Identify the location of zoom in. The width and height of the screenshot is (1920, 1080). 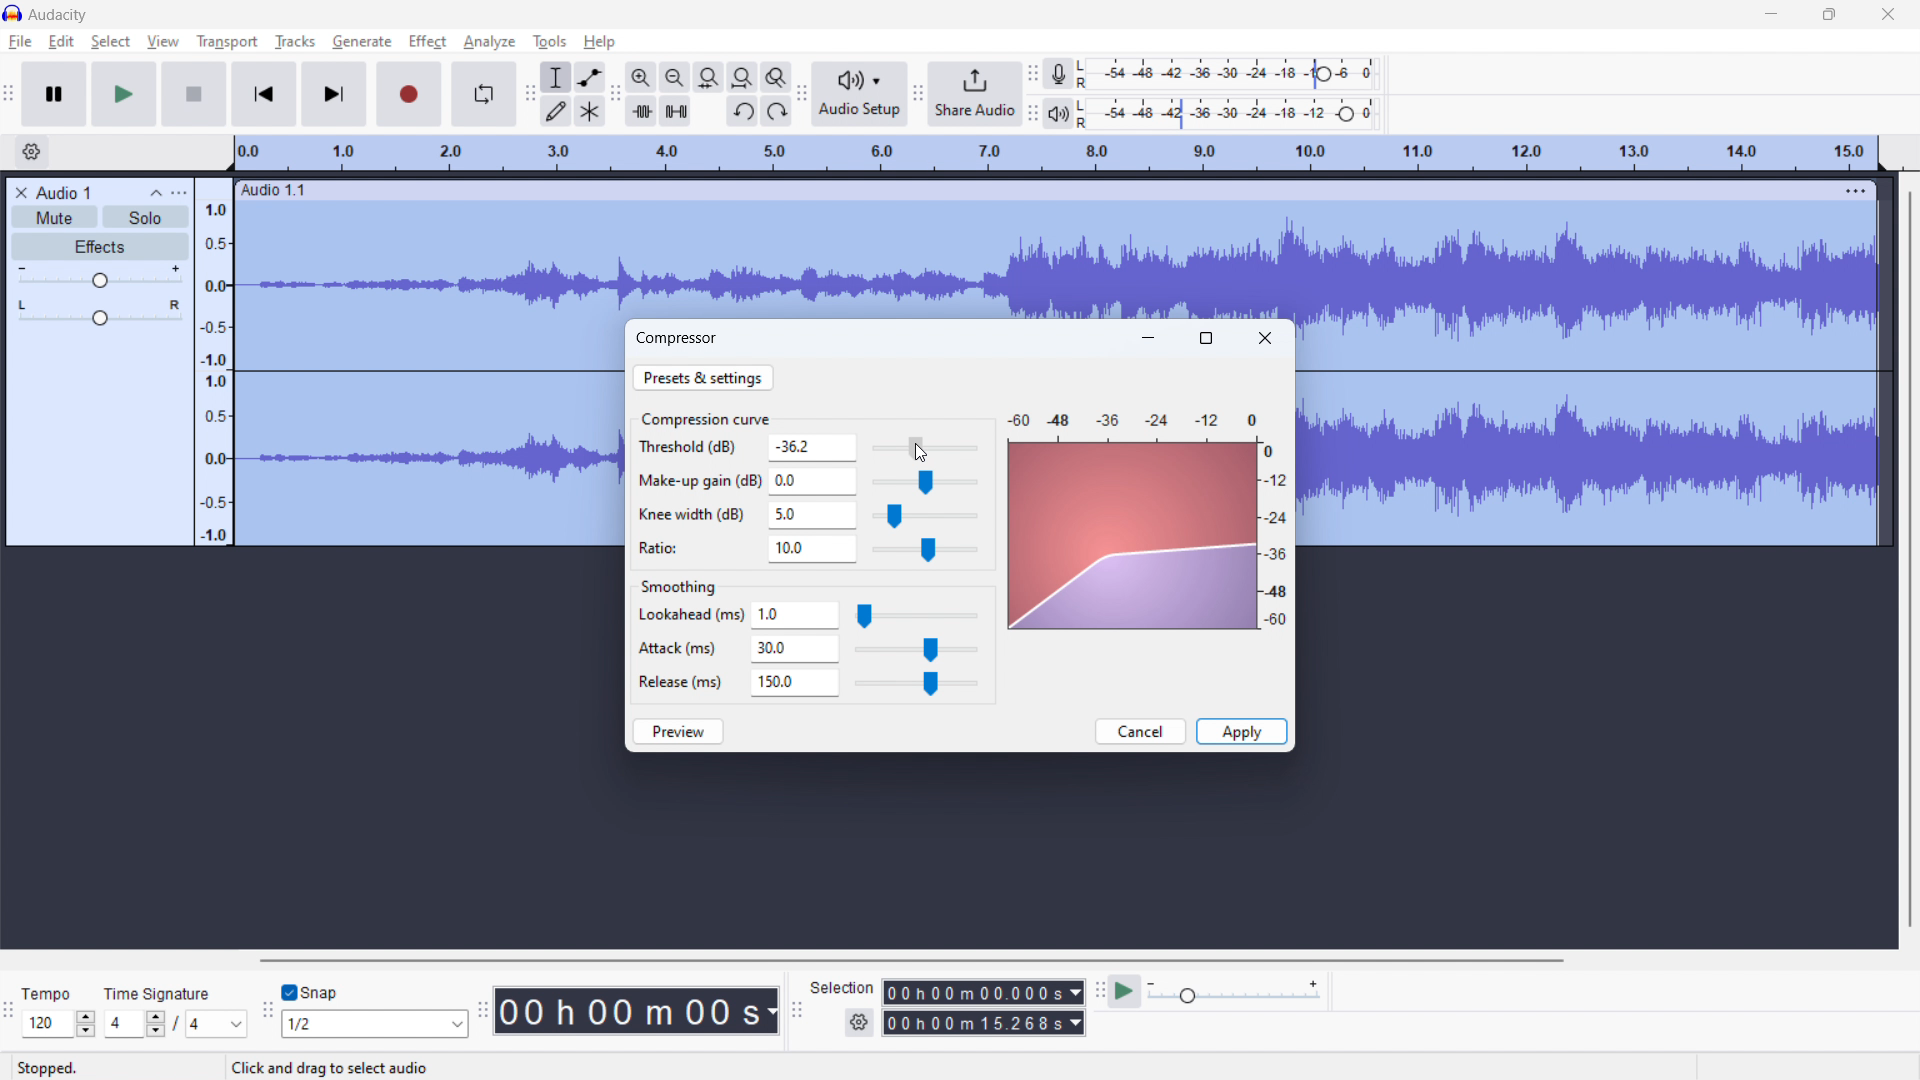
(641, 77).